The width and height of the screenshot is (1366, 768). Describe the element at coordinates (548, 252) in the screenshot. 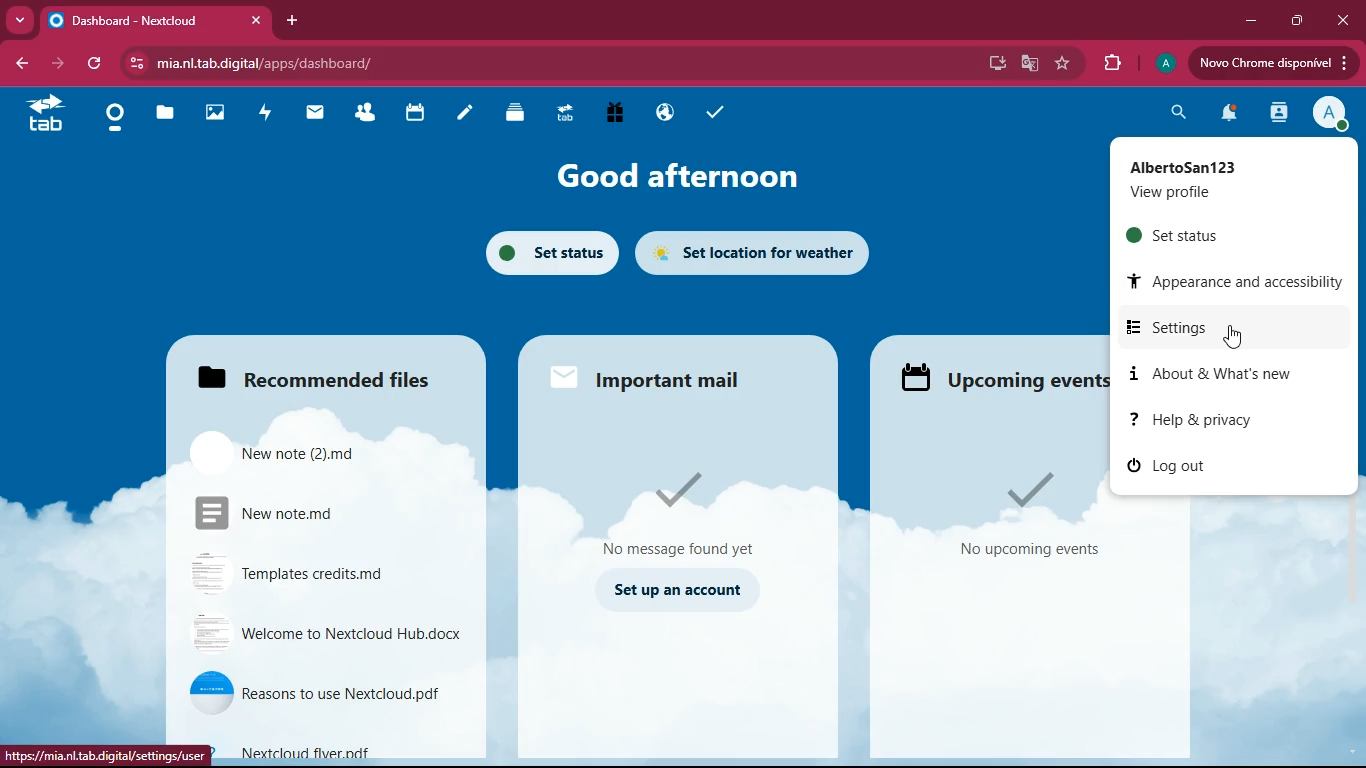

I see `set status` at that location.